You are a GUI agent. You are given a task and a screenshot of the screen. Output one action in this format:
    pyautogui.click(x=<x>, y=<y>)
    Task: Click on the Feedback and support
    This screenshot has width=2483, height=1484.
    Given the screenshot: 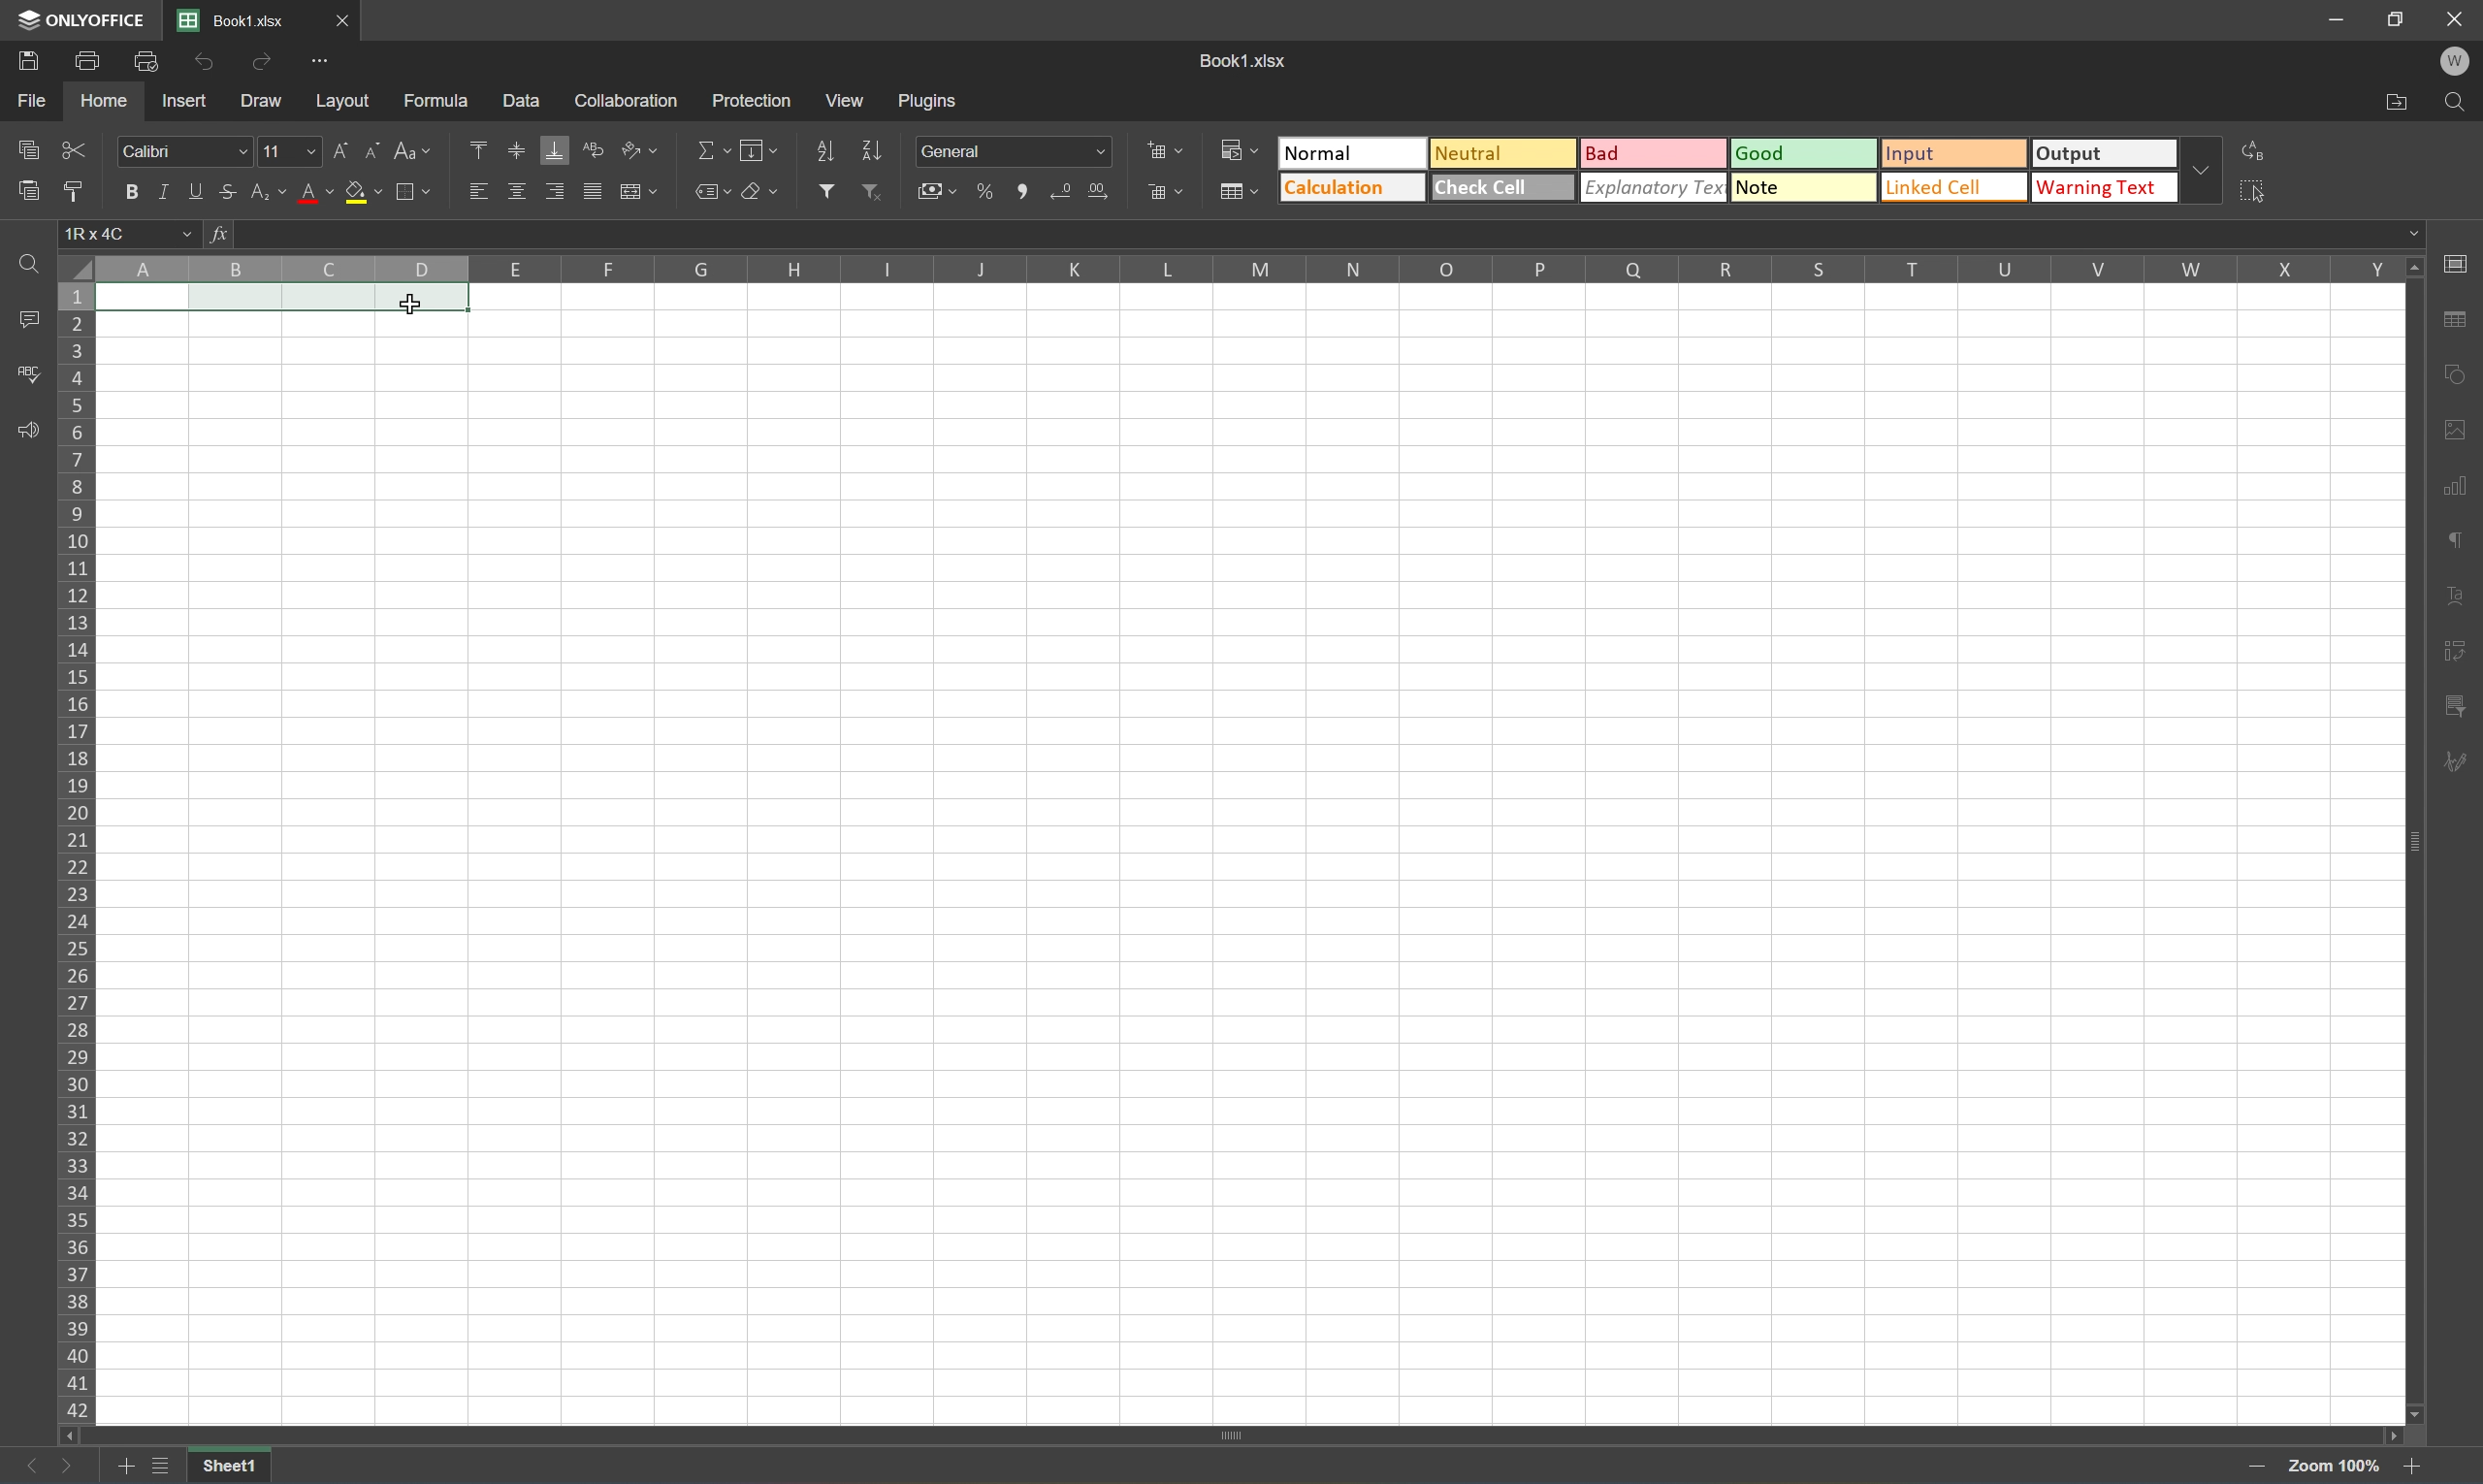 What is the action you would take?
    pyautogui.click(x=28, y=430)
    